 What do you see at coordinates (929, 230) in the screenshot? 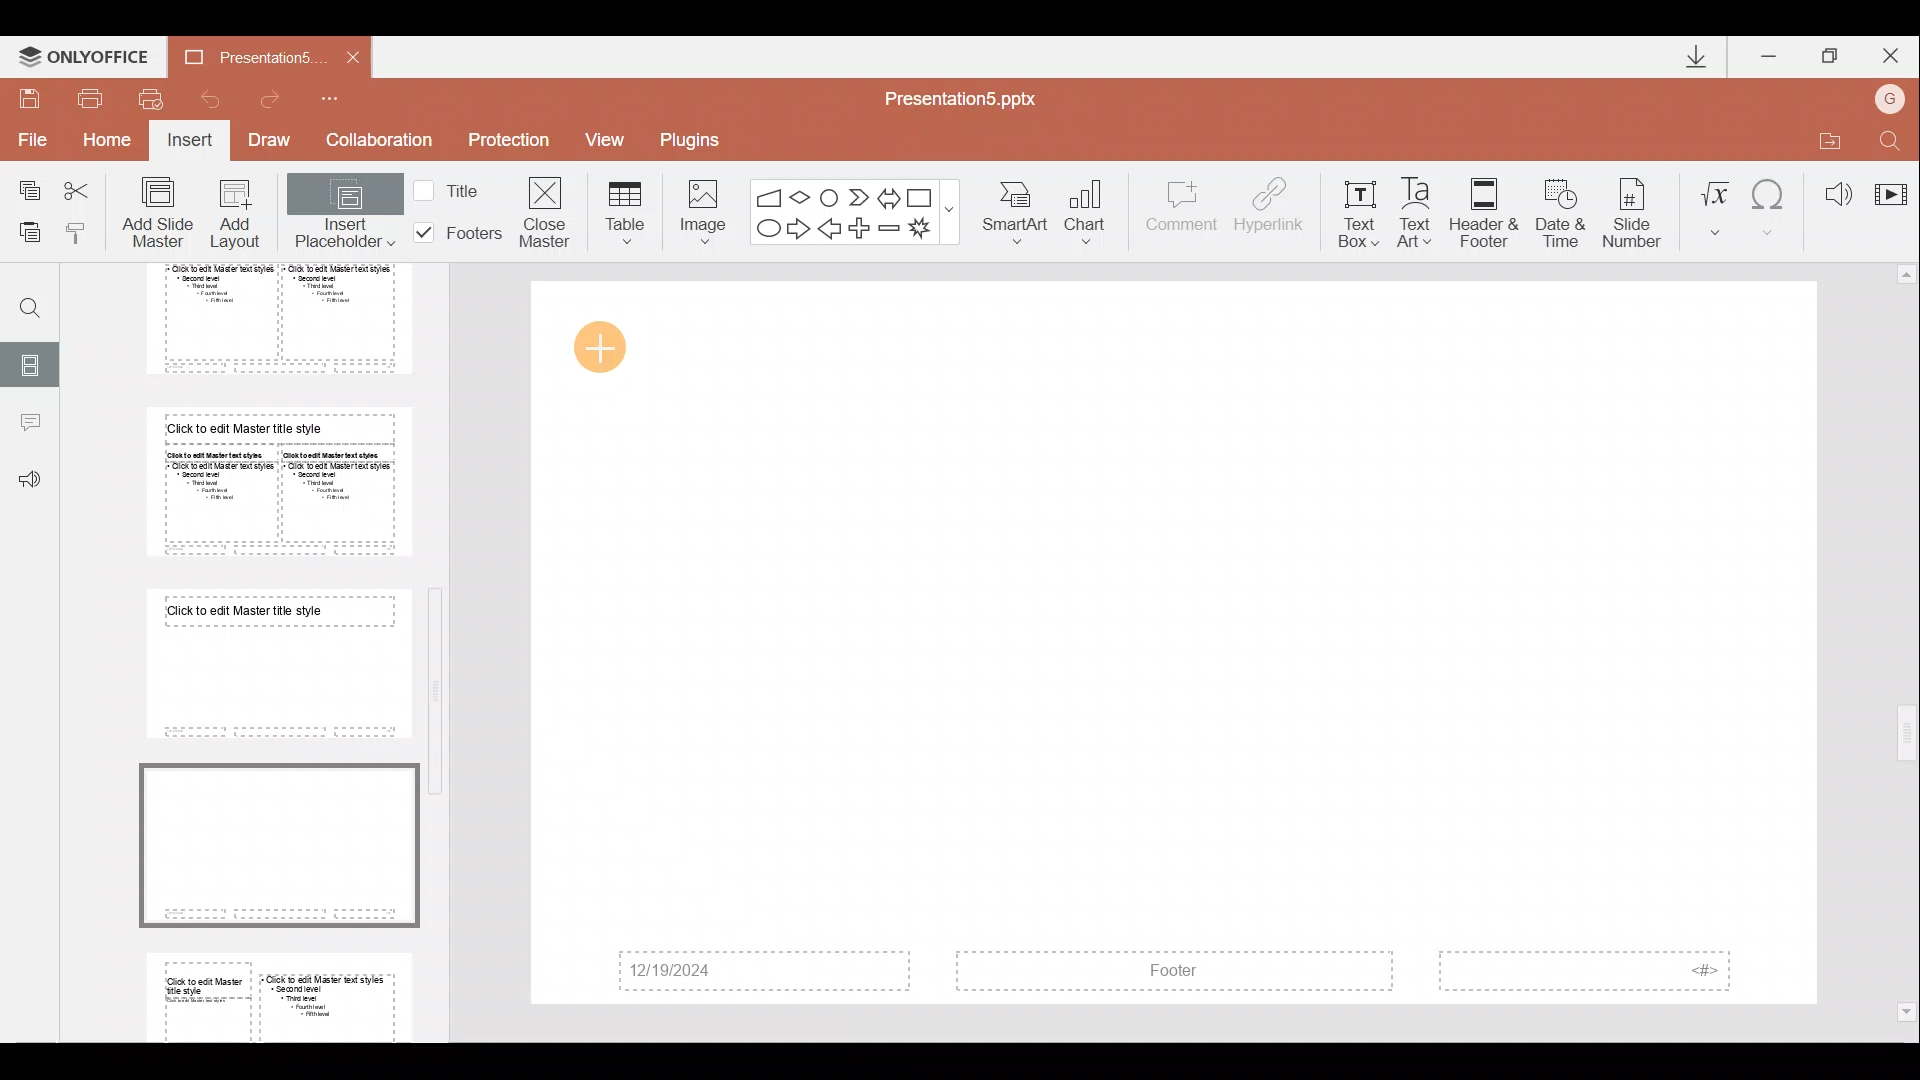
I see `Explosion 1` at bounding box center [929, 230].